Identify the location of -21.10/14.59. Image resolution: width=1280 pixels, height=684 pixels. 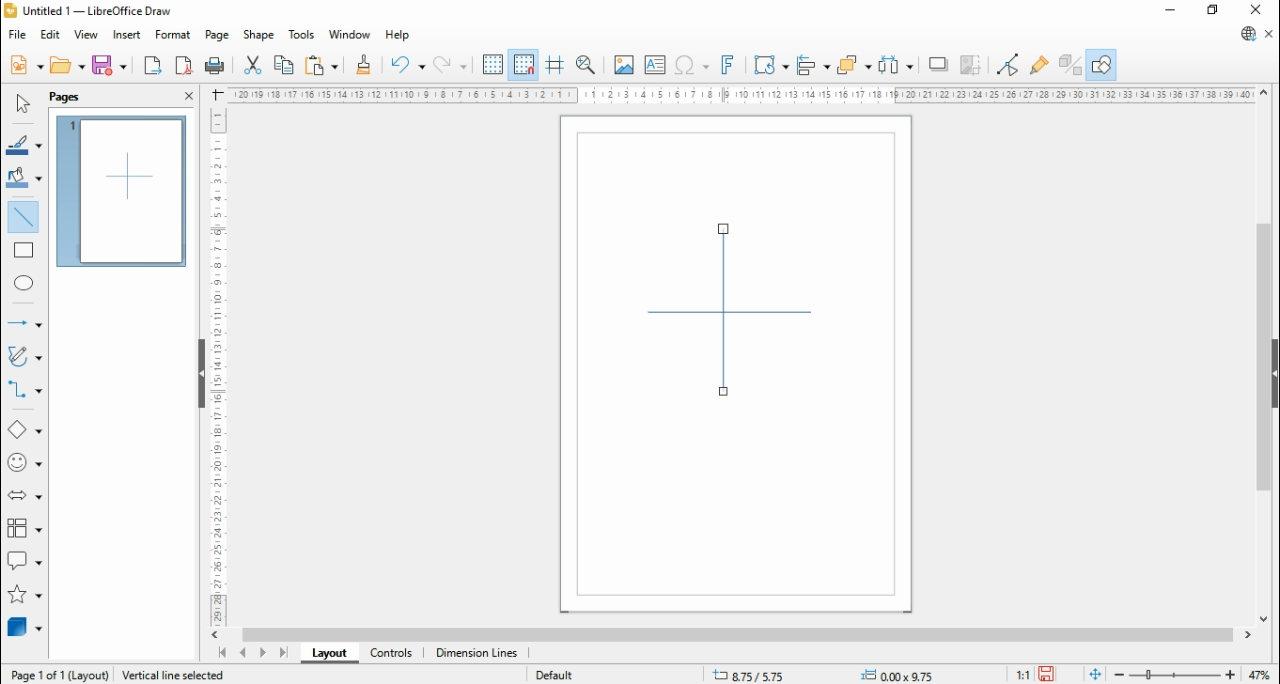
(763, 675).